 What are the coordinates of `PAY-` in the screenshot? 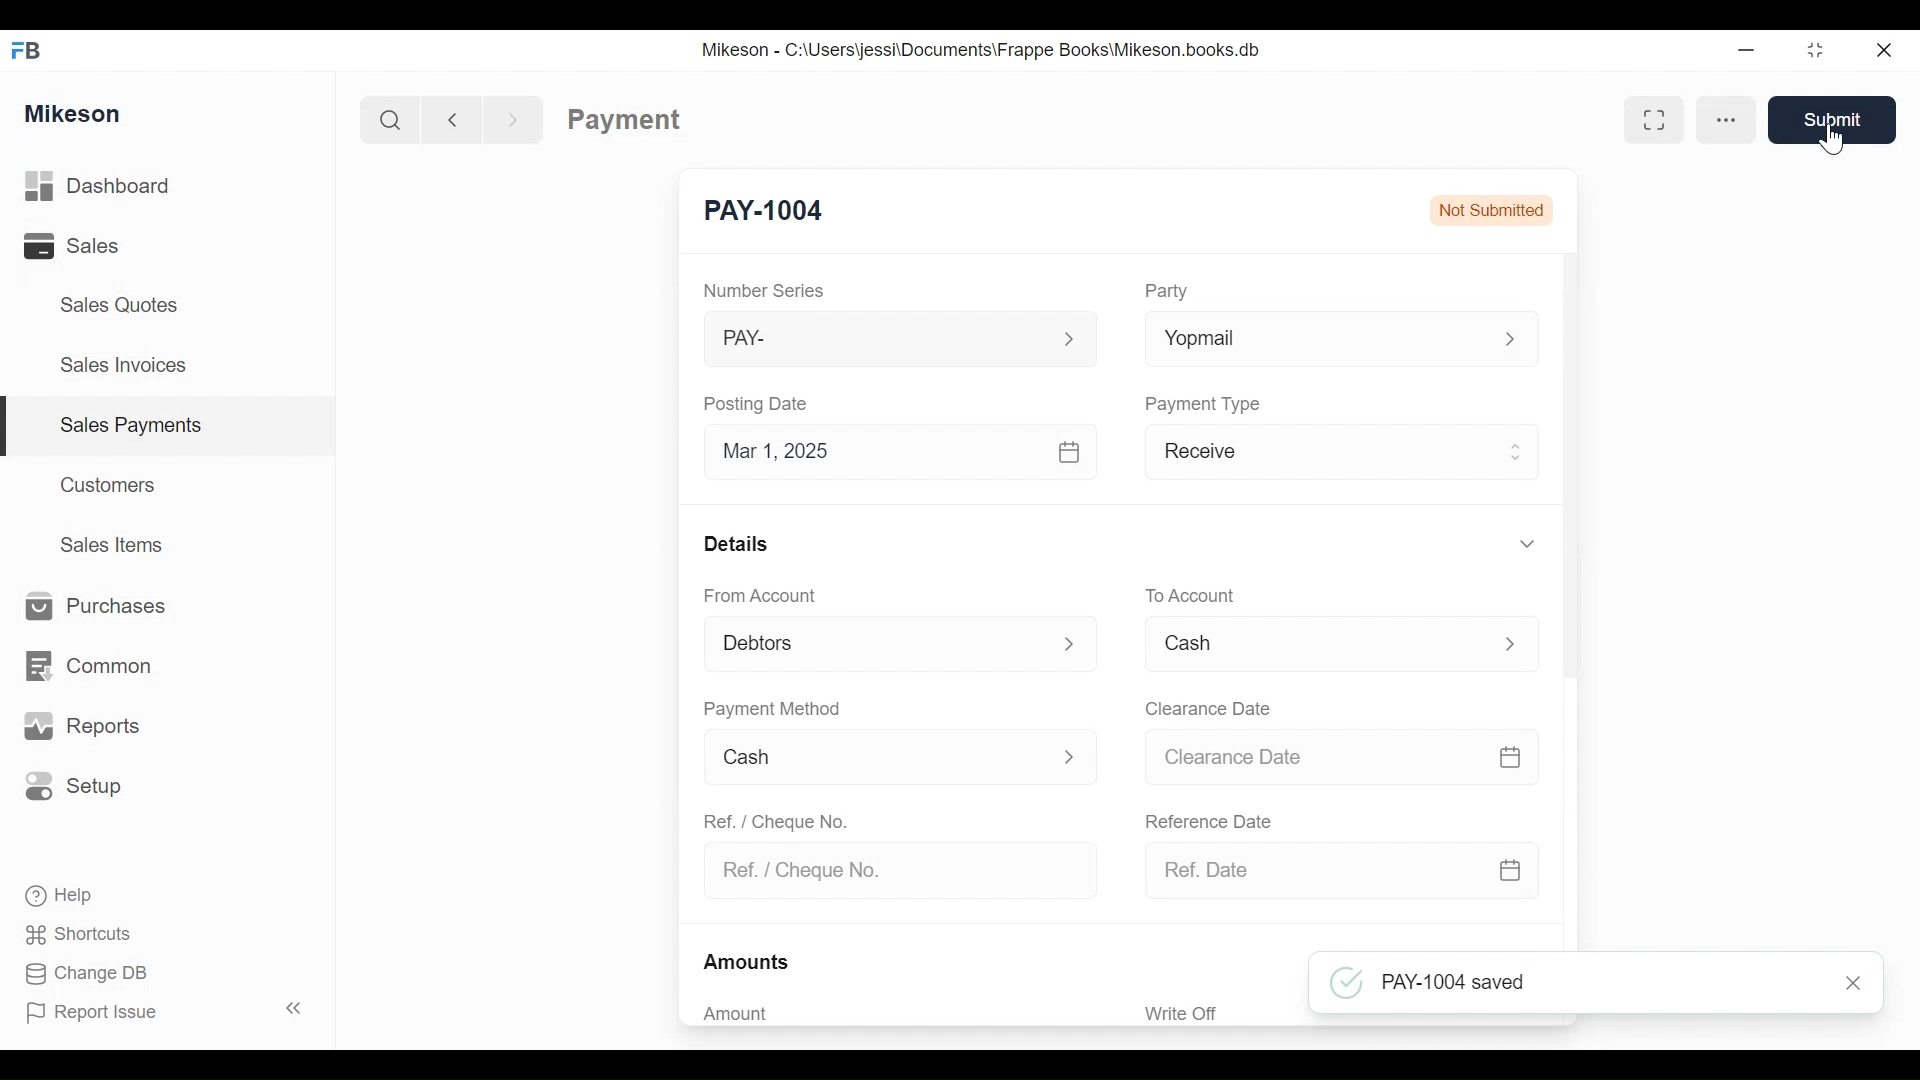 It's located at (900, 337).